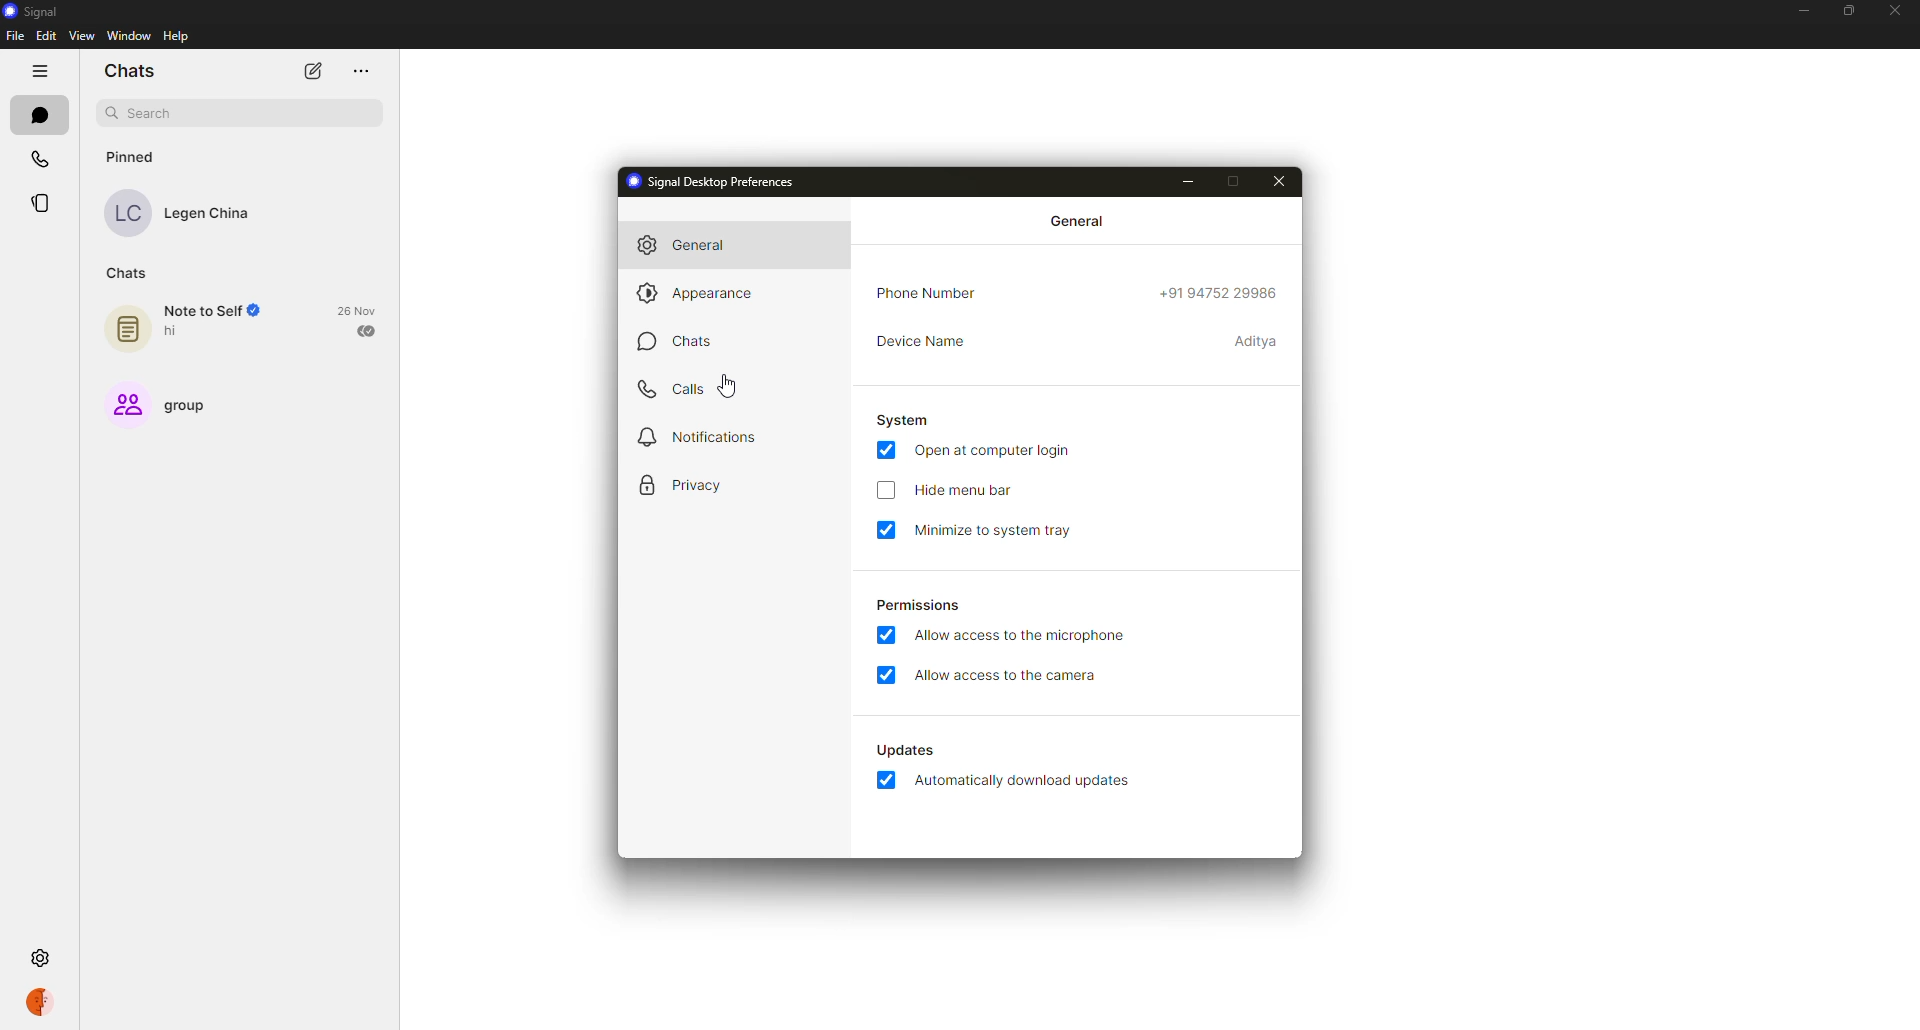 The width and height of the screenshot is (1920, 1030). I want to click on chats, so click(135, 72).